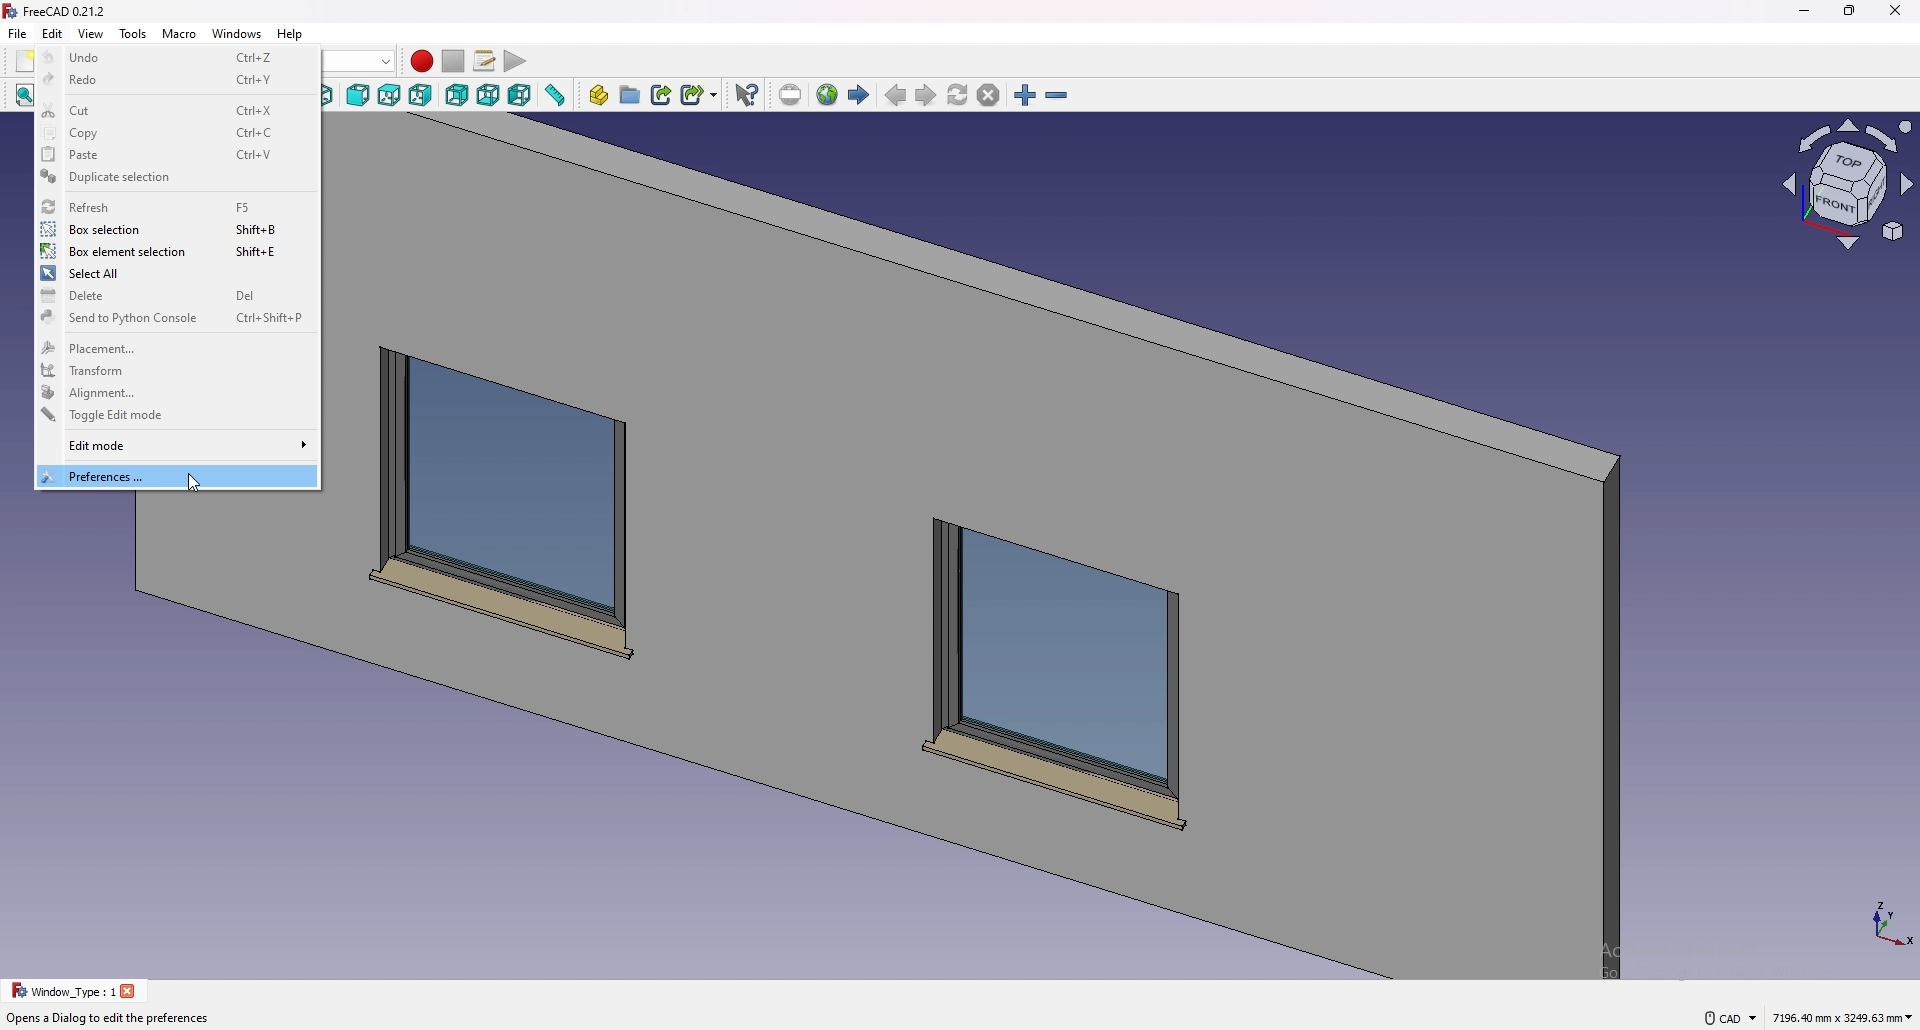  I want to click on previous page, so click(896, 96).